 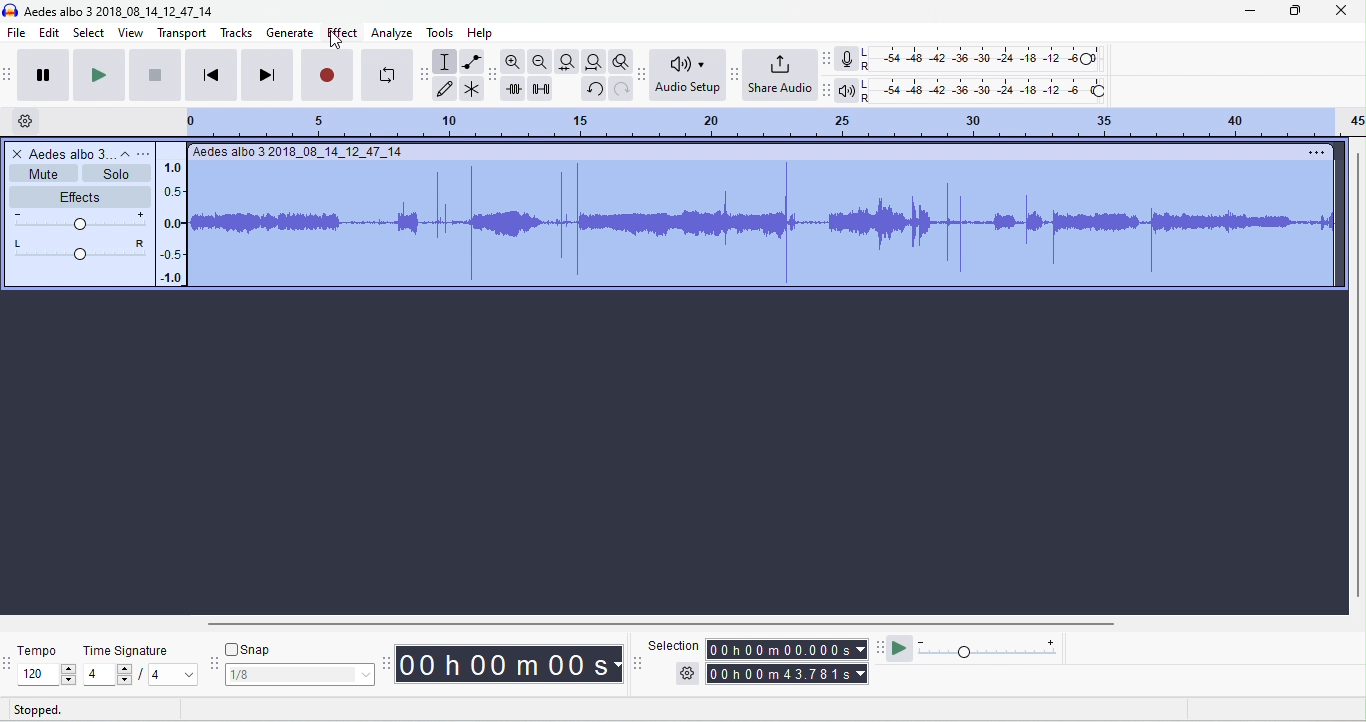 What do you see at coordinates (50, 32) in the screenshot?
I see `edit` at bounding box center [50, 32].